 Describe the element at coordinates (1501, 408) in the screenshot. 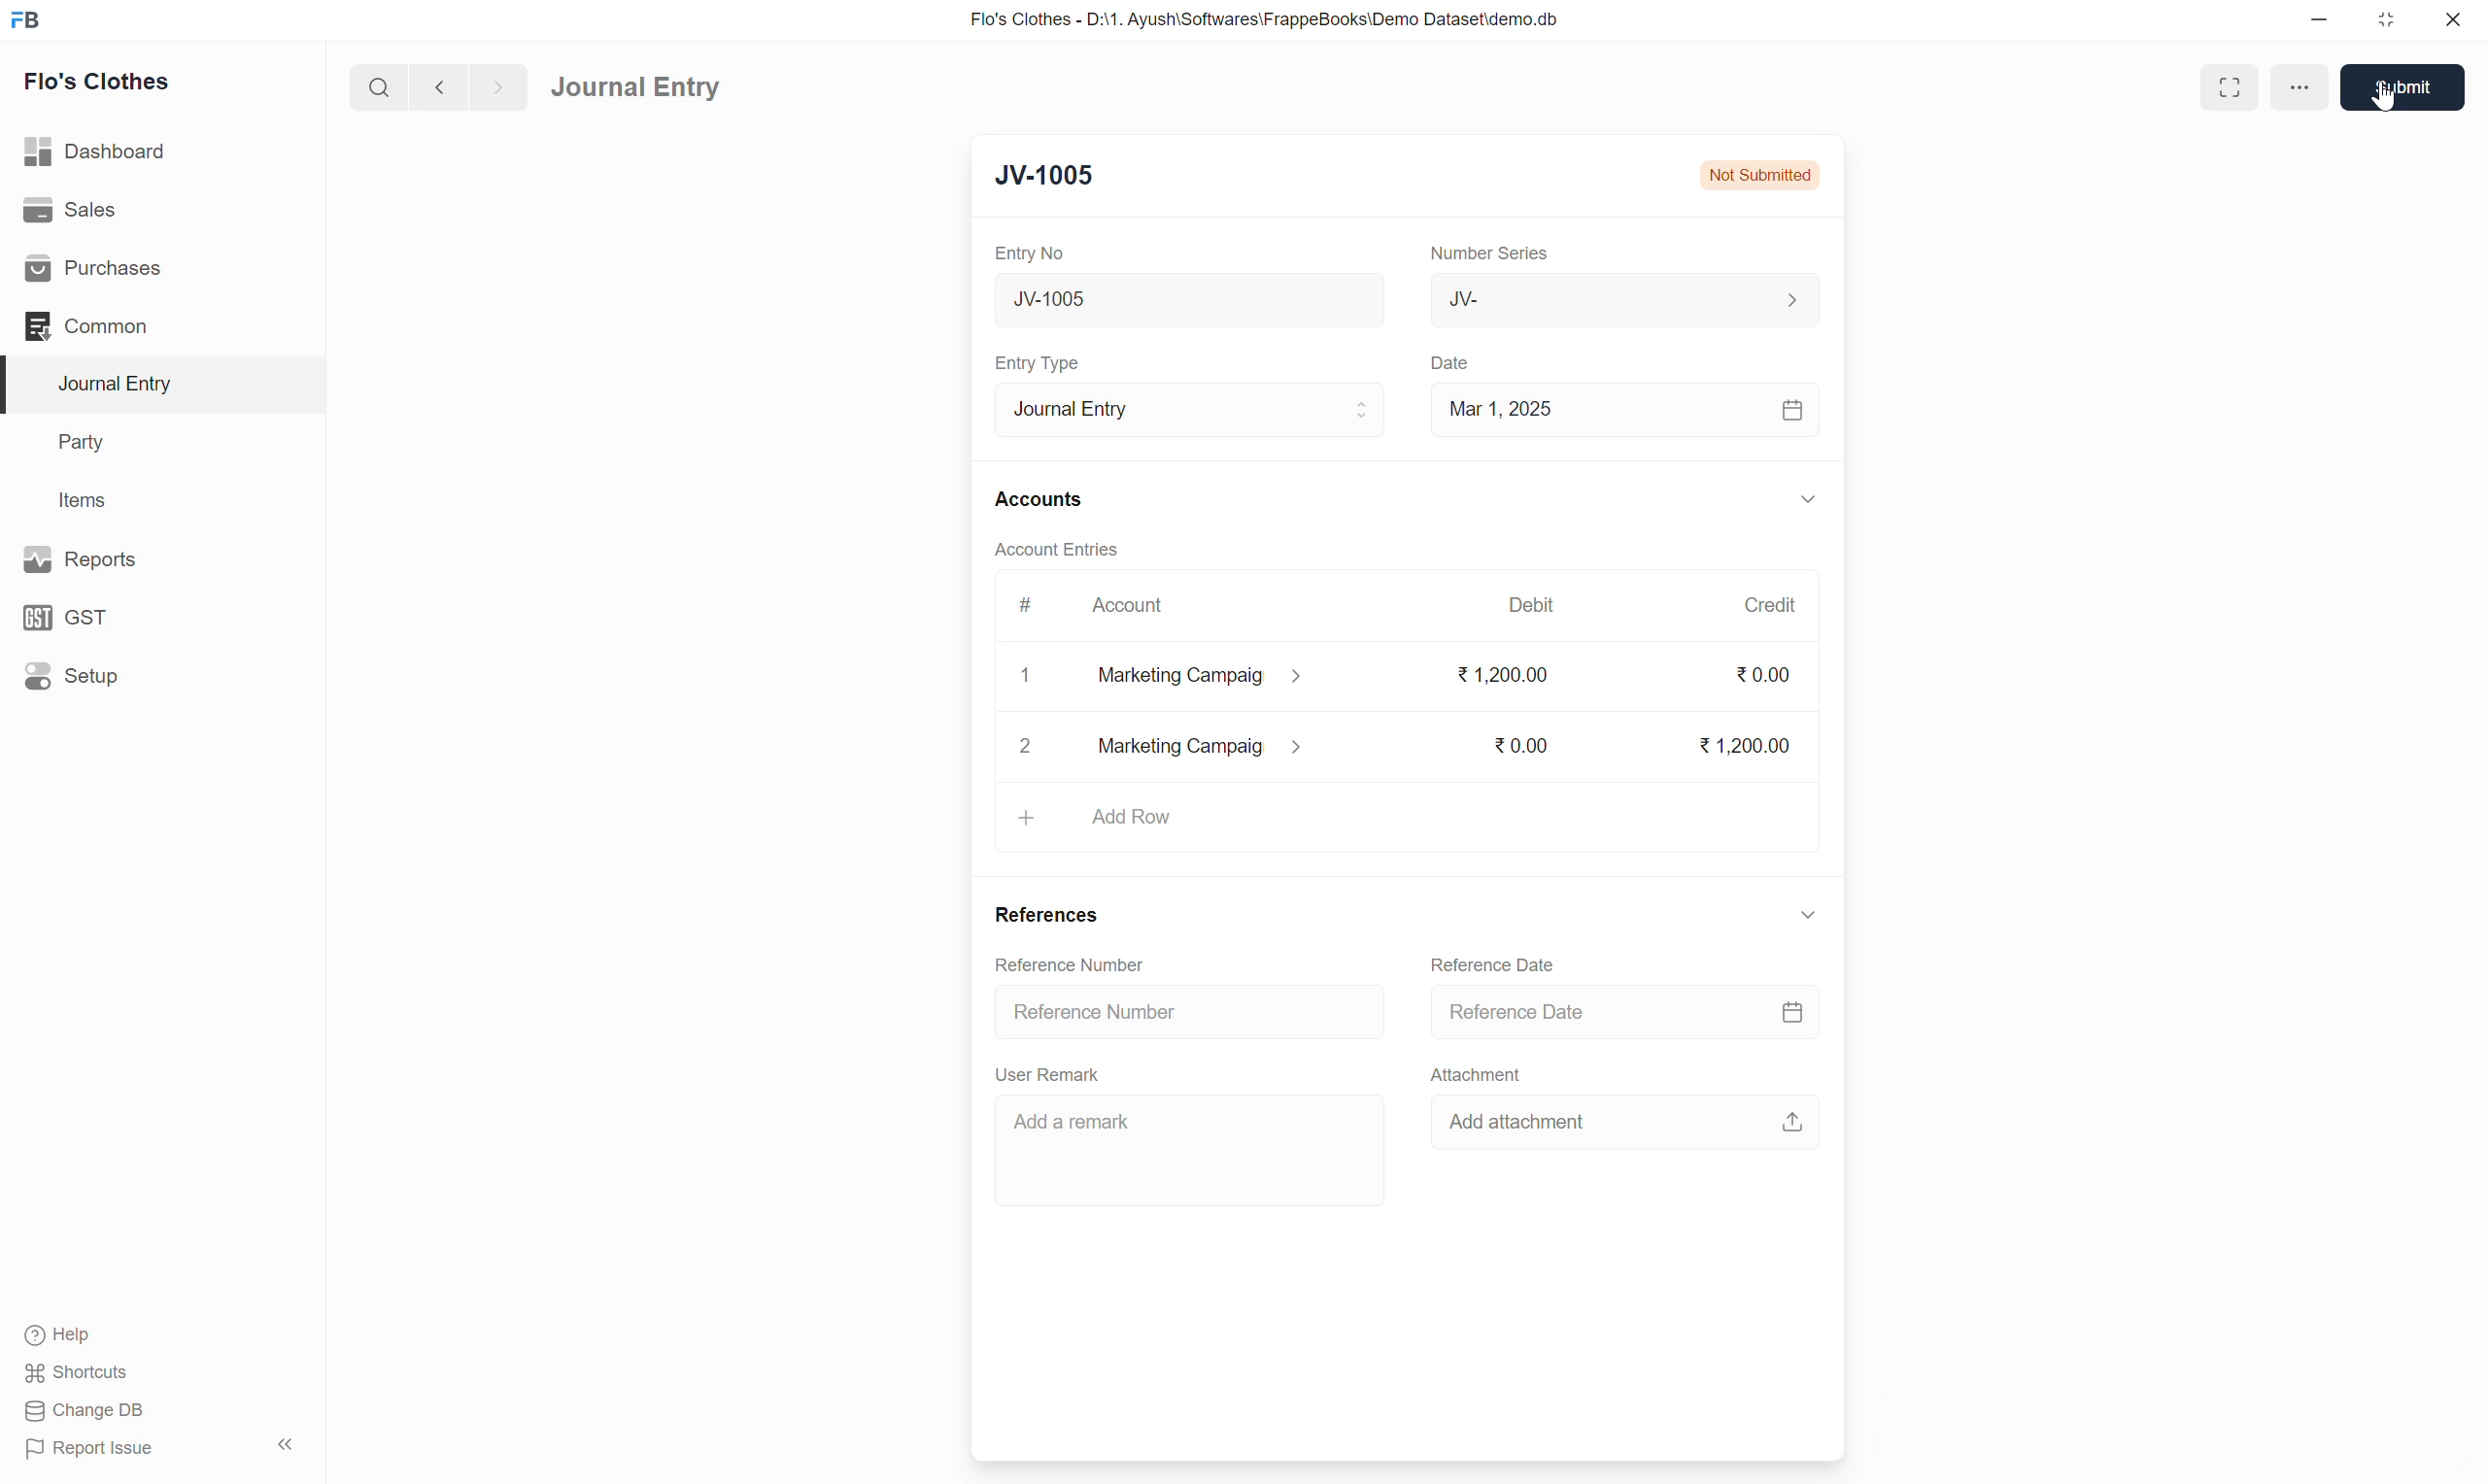

I see `Mar 1, 2025` at that location.